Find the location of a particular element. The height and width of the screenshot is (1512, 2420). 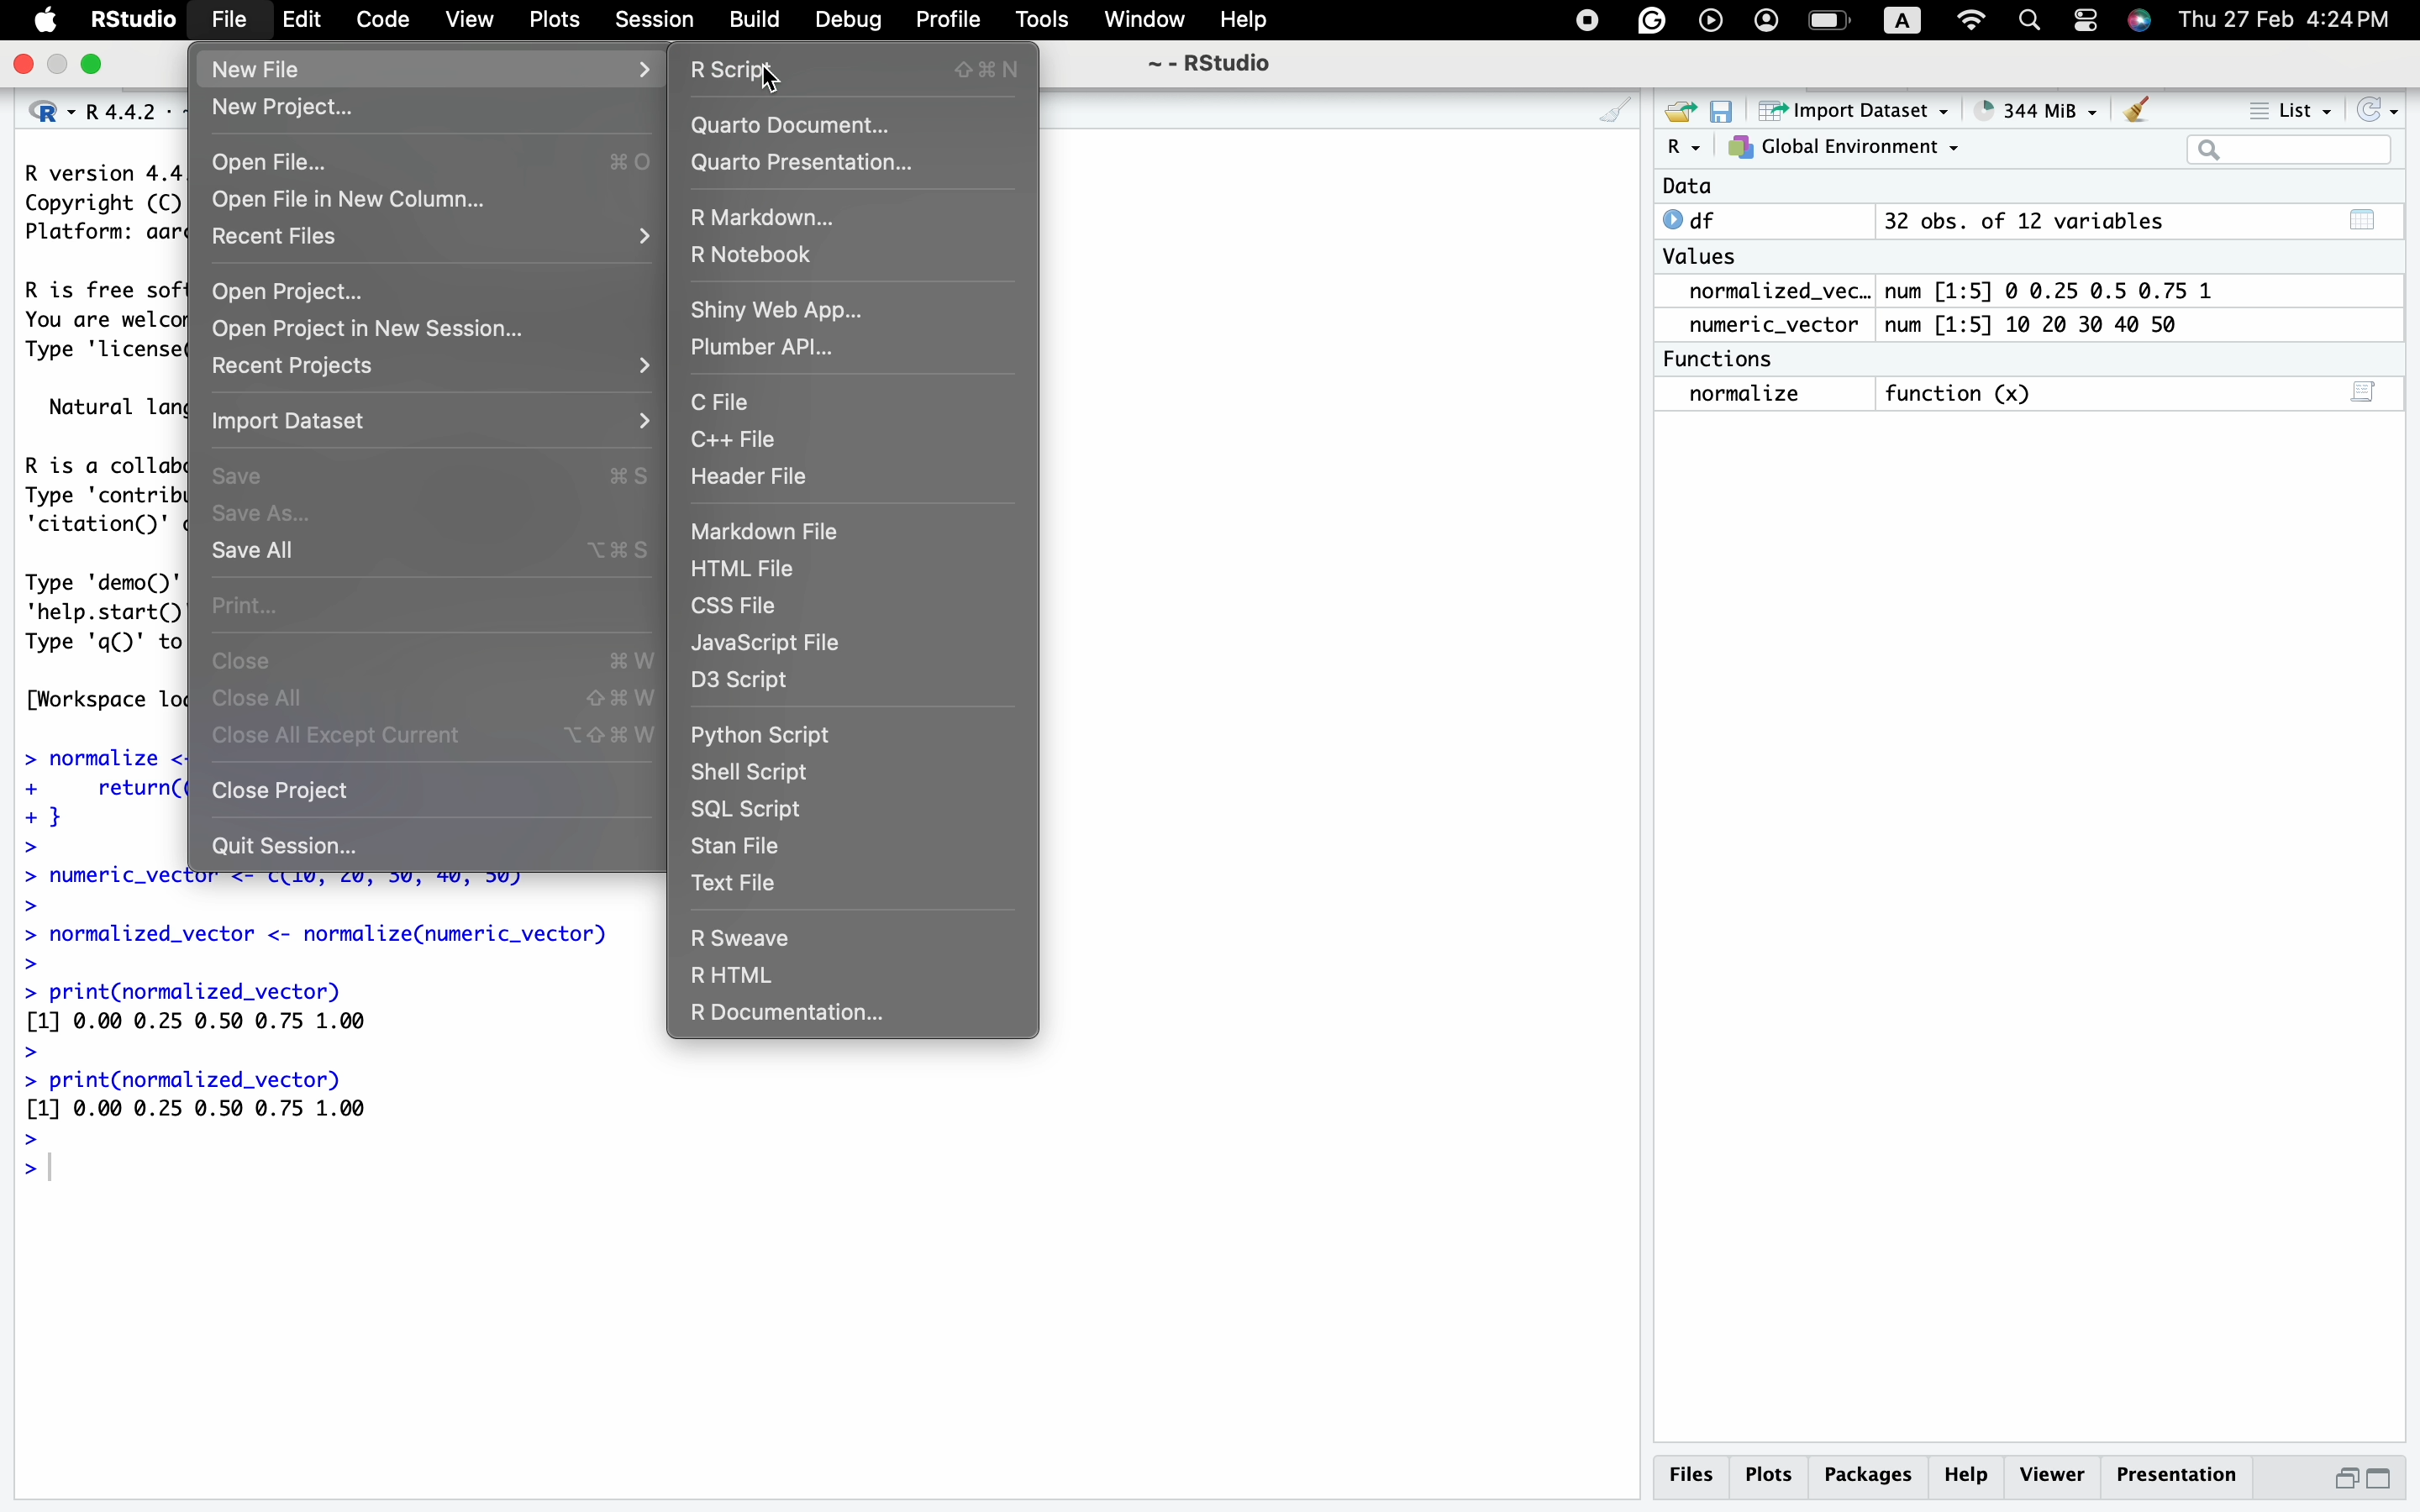

~ - RStudio is located at coordinates (1212, 65).